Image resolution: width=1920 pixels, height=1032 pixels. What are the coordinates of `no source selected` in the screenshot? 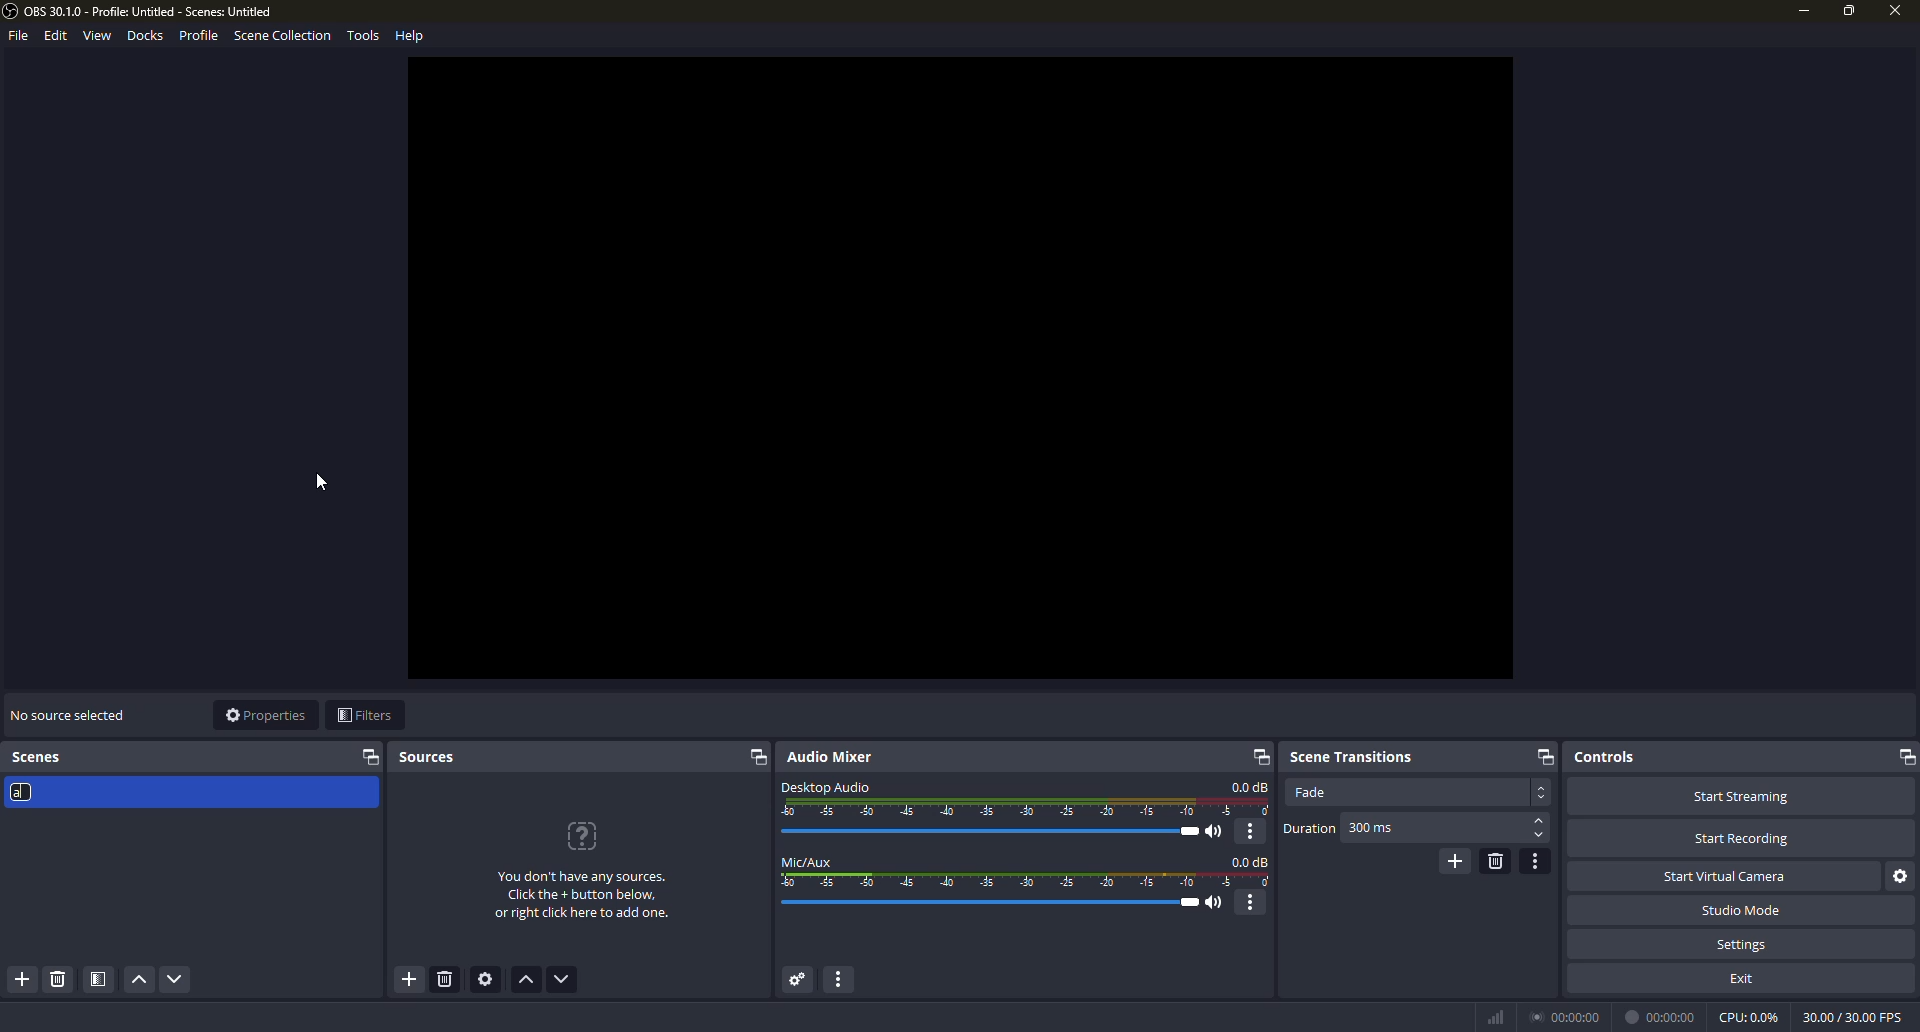 It's located at (67, 713).